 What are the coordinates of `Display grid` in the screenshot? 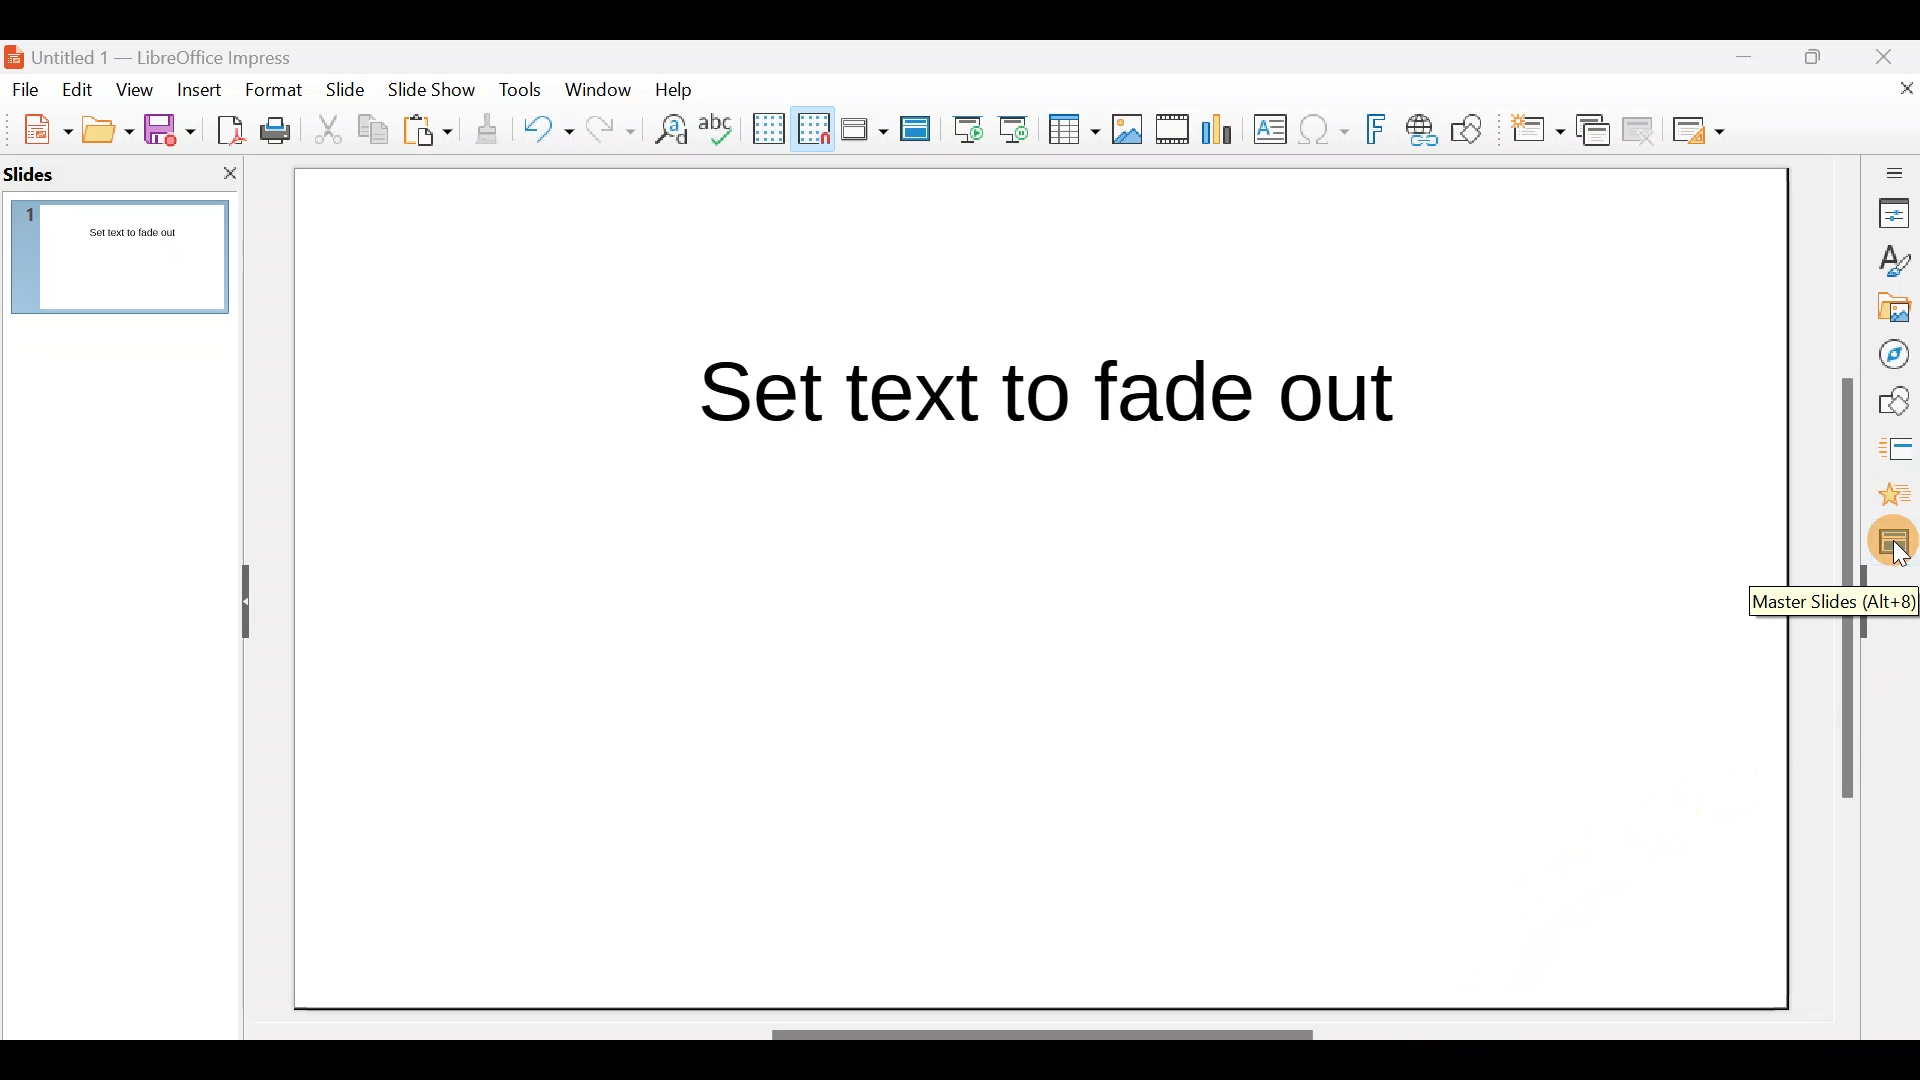 It's located at (767, 127).